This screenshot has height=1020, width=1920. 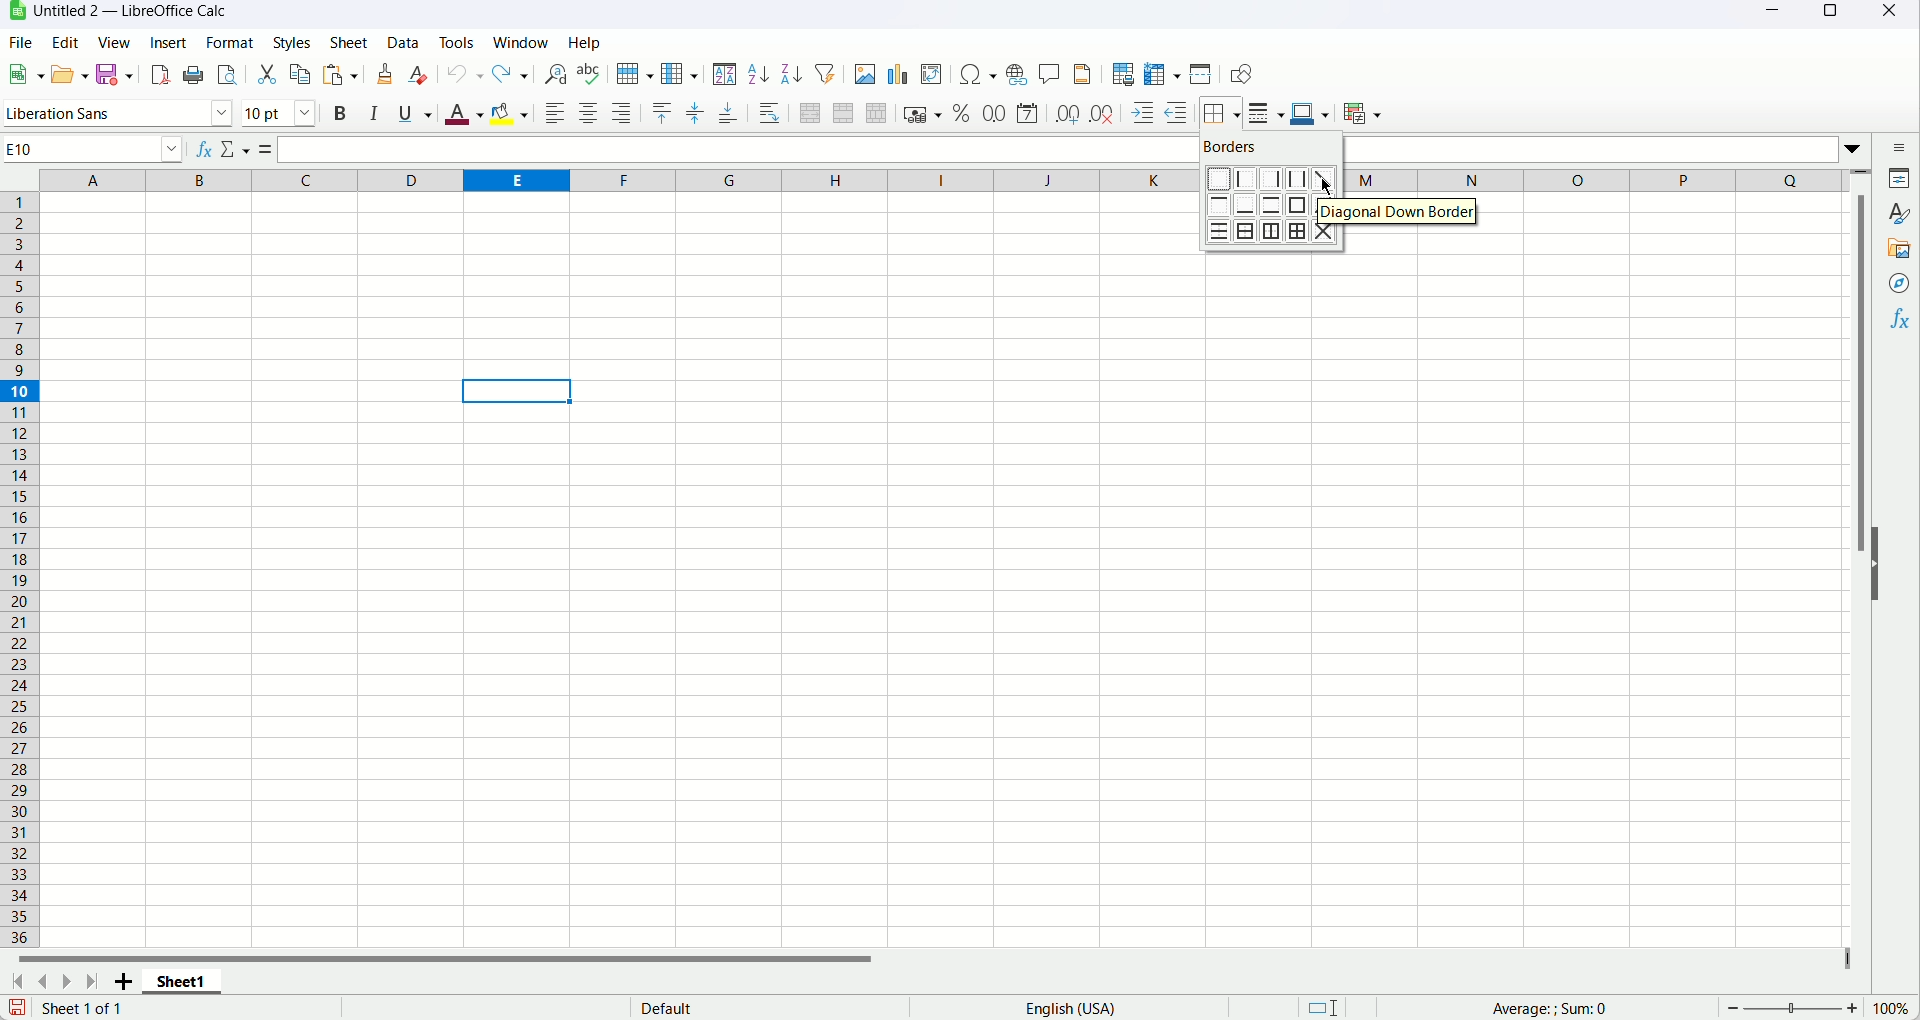 I want to click on Minimize, so click(x=1771, y=15).